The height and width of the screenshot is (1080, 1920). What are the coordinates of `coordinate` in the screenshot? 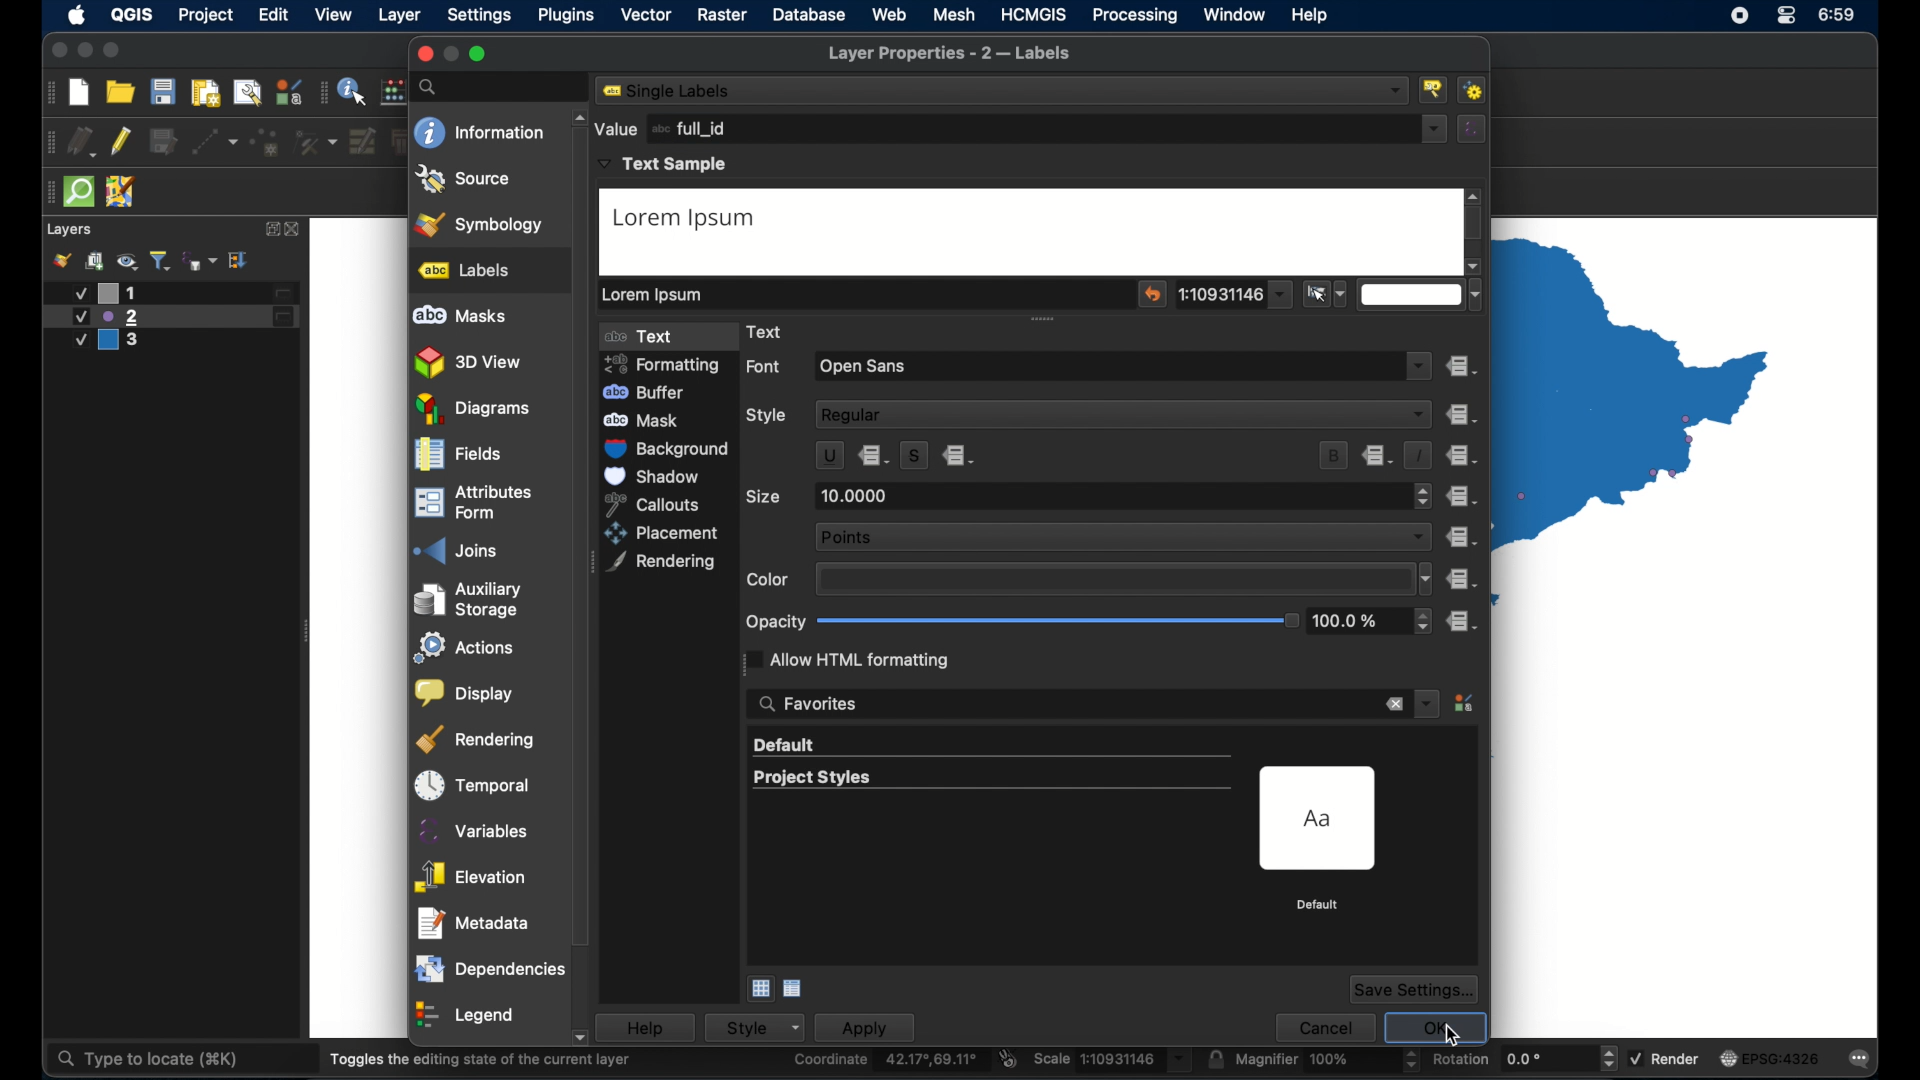 It's located at (888, 1060).